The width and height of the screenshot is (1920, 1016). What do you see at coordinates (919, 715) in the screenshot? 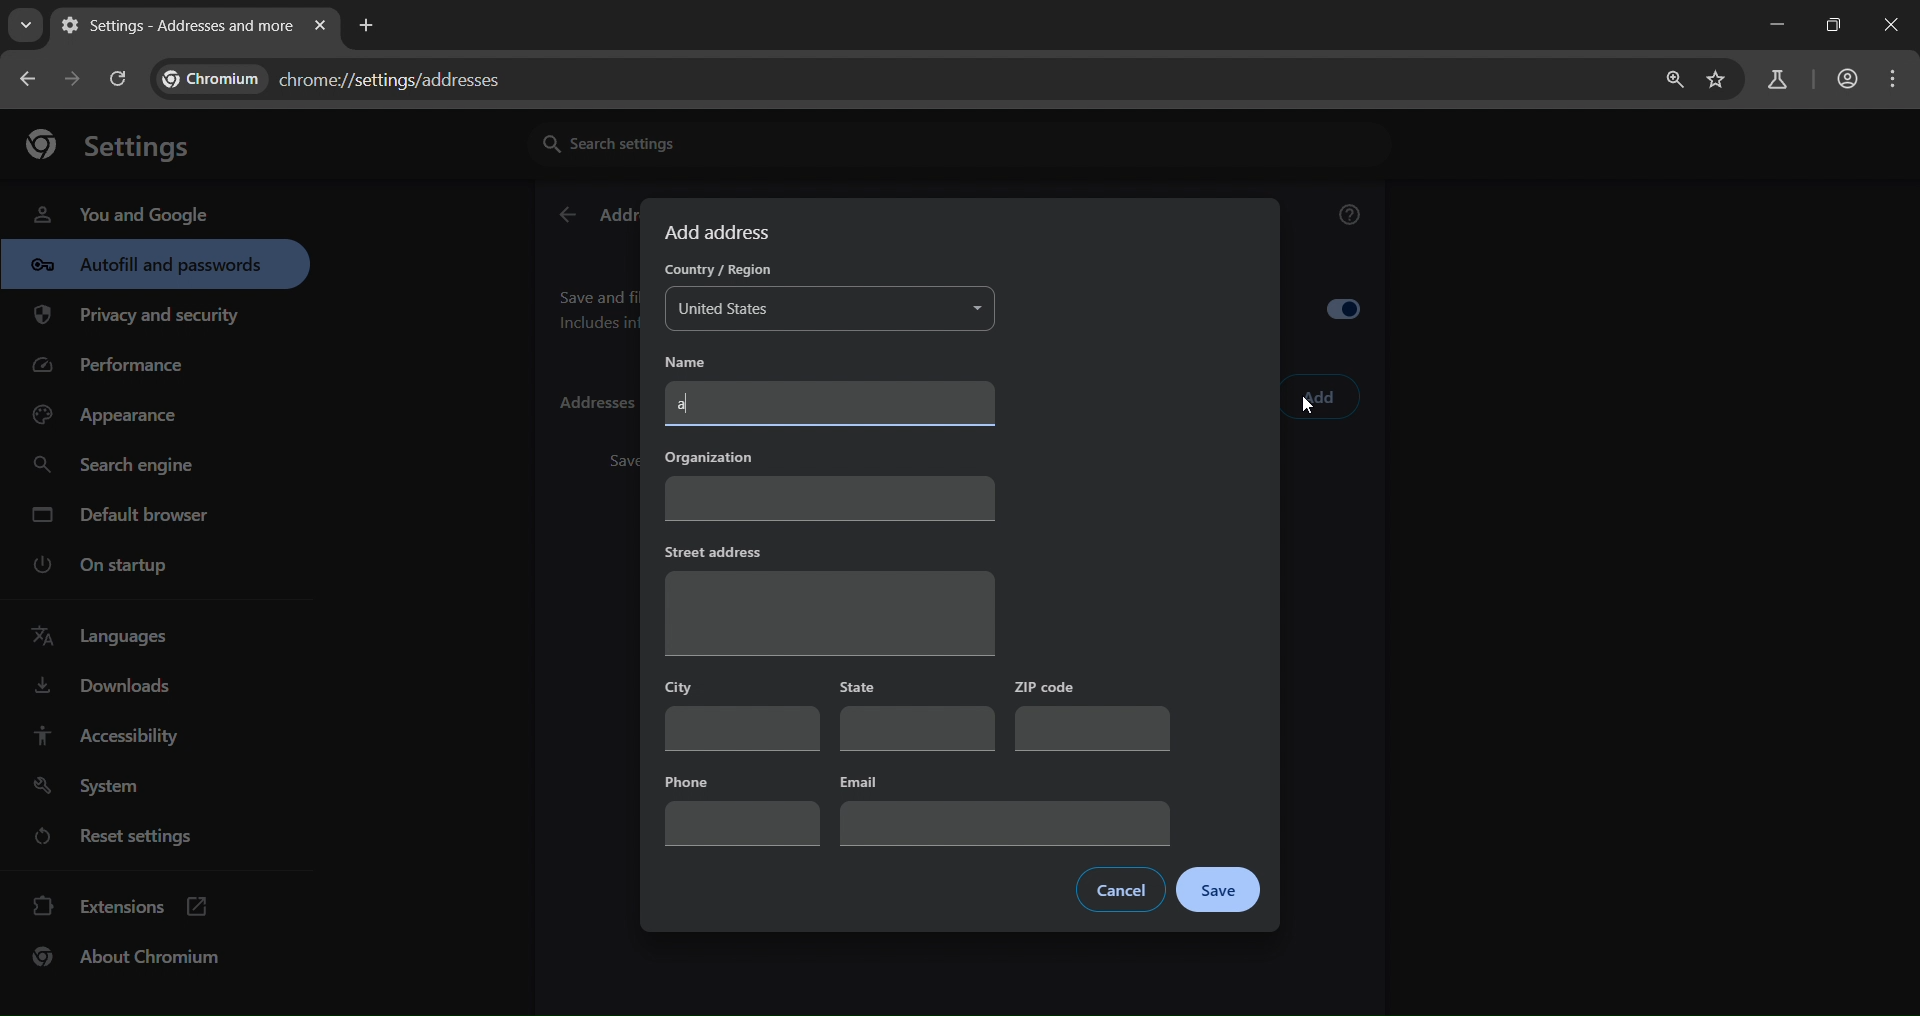
I see `state` at bounding box center [919, 715].